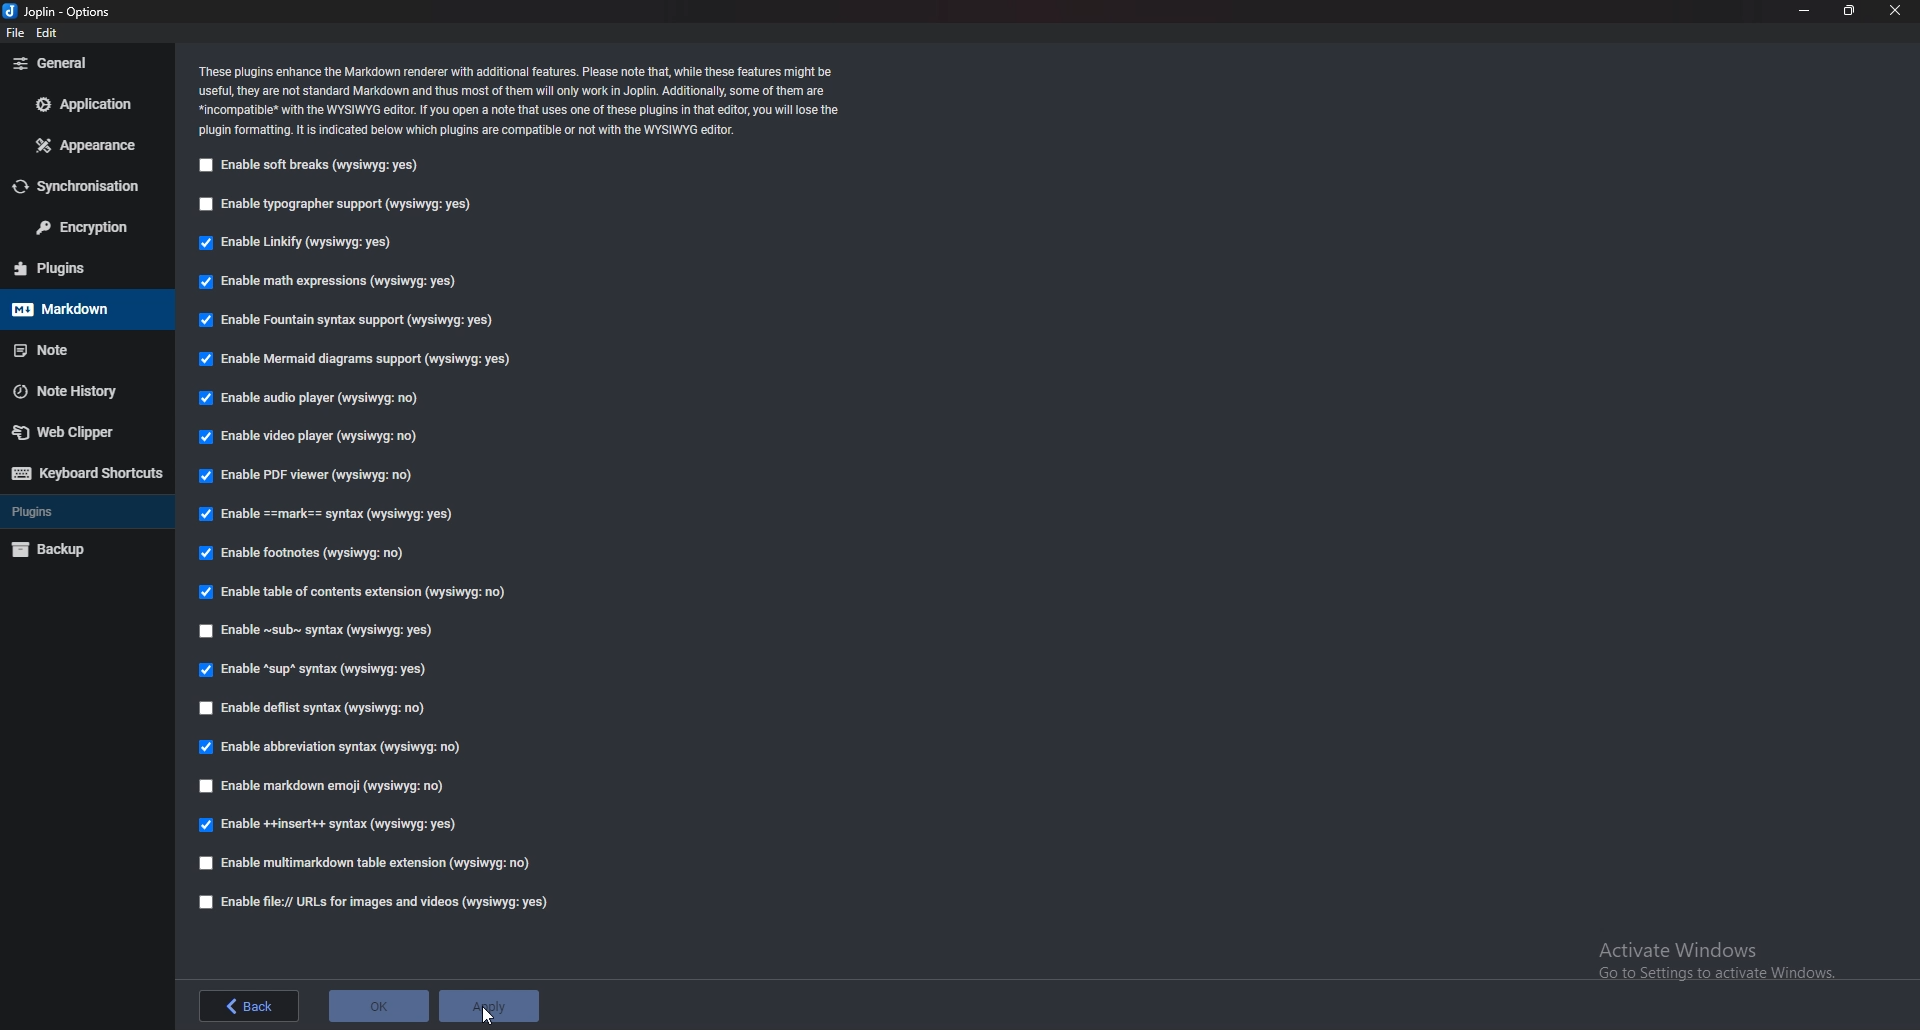 The width and height of the screenshot is (1920, 1030). What do you see at coordinates (328, 788) in the screenshot?
I see `Enable markdown emoji` at bounding box center [328, 788].